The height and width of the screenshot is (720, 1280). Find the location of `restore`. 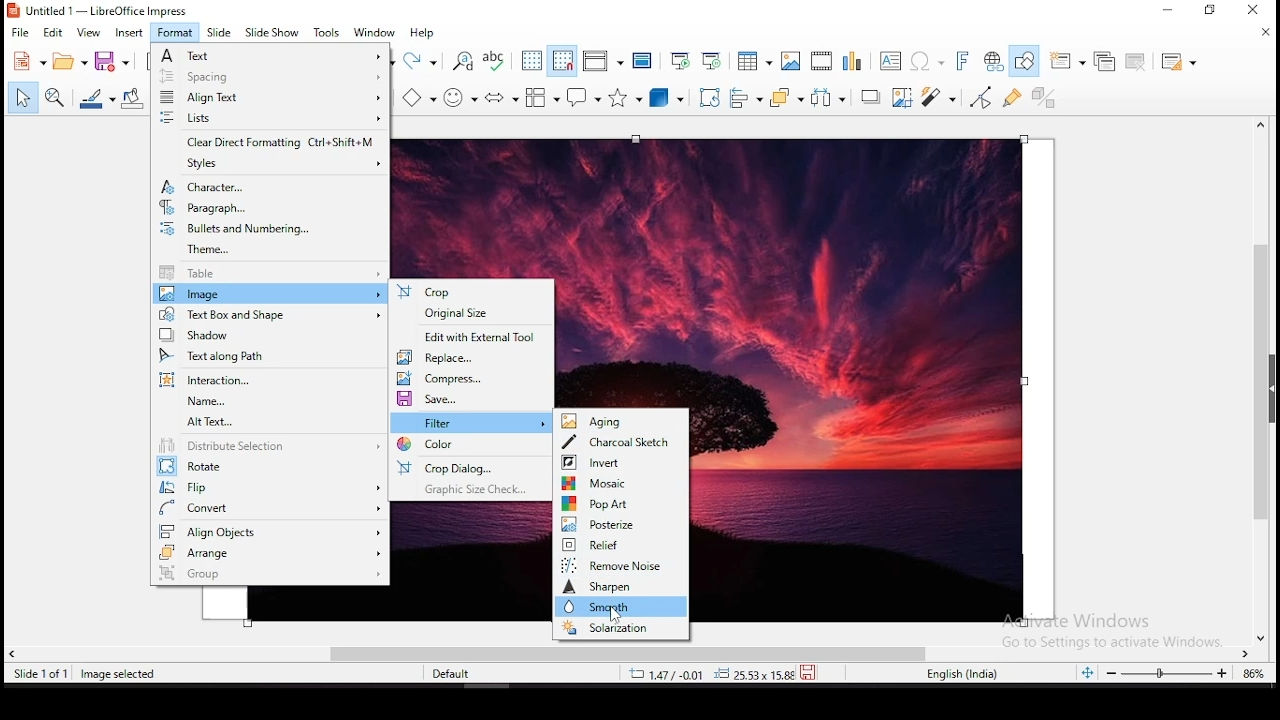

restore is located at coordinates (1212, 12).